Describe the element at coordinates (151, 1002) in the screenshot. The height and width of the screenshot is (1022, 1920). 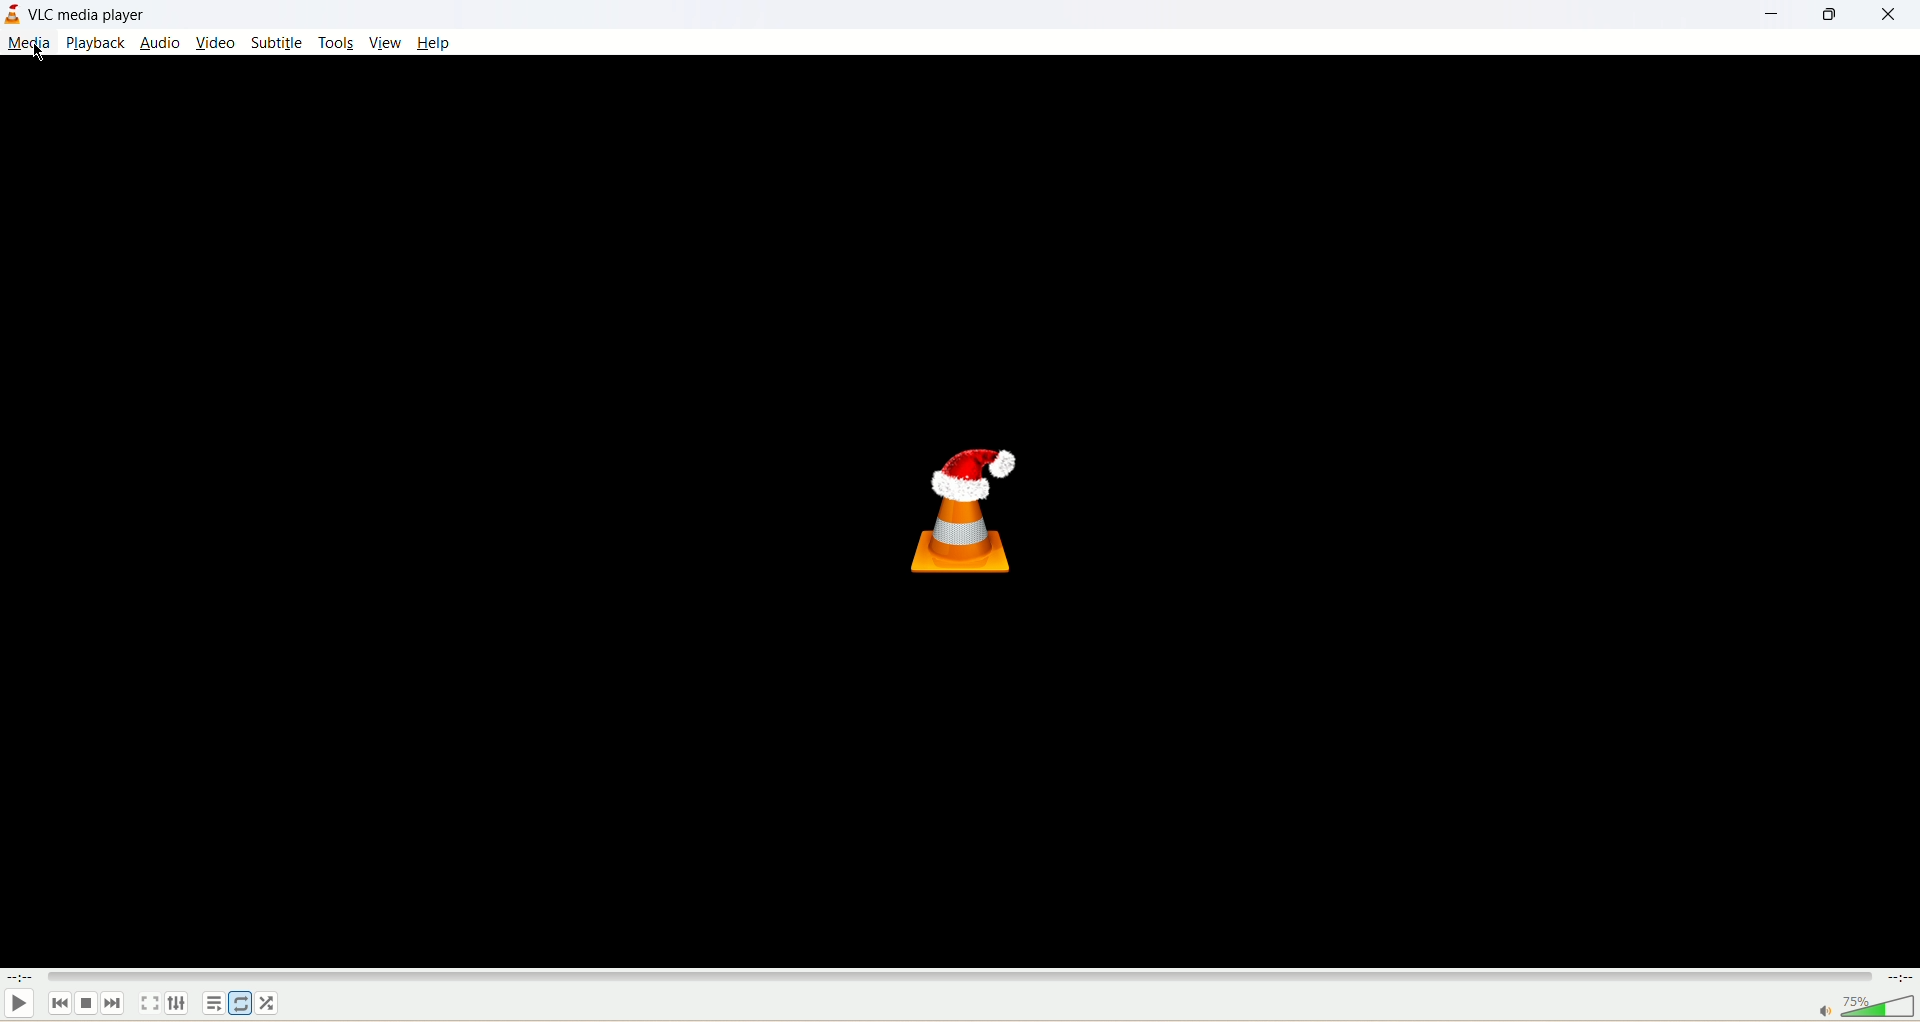
I see `full screen` at that location.